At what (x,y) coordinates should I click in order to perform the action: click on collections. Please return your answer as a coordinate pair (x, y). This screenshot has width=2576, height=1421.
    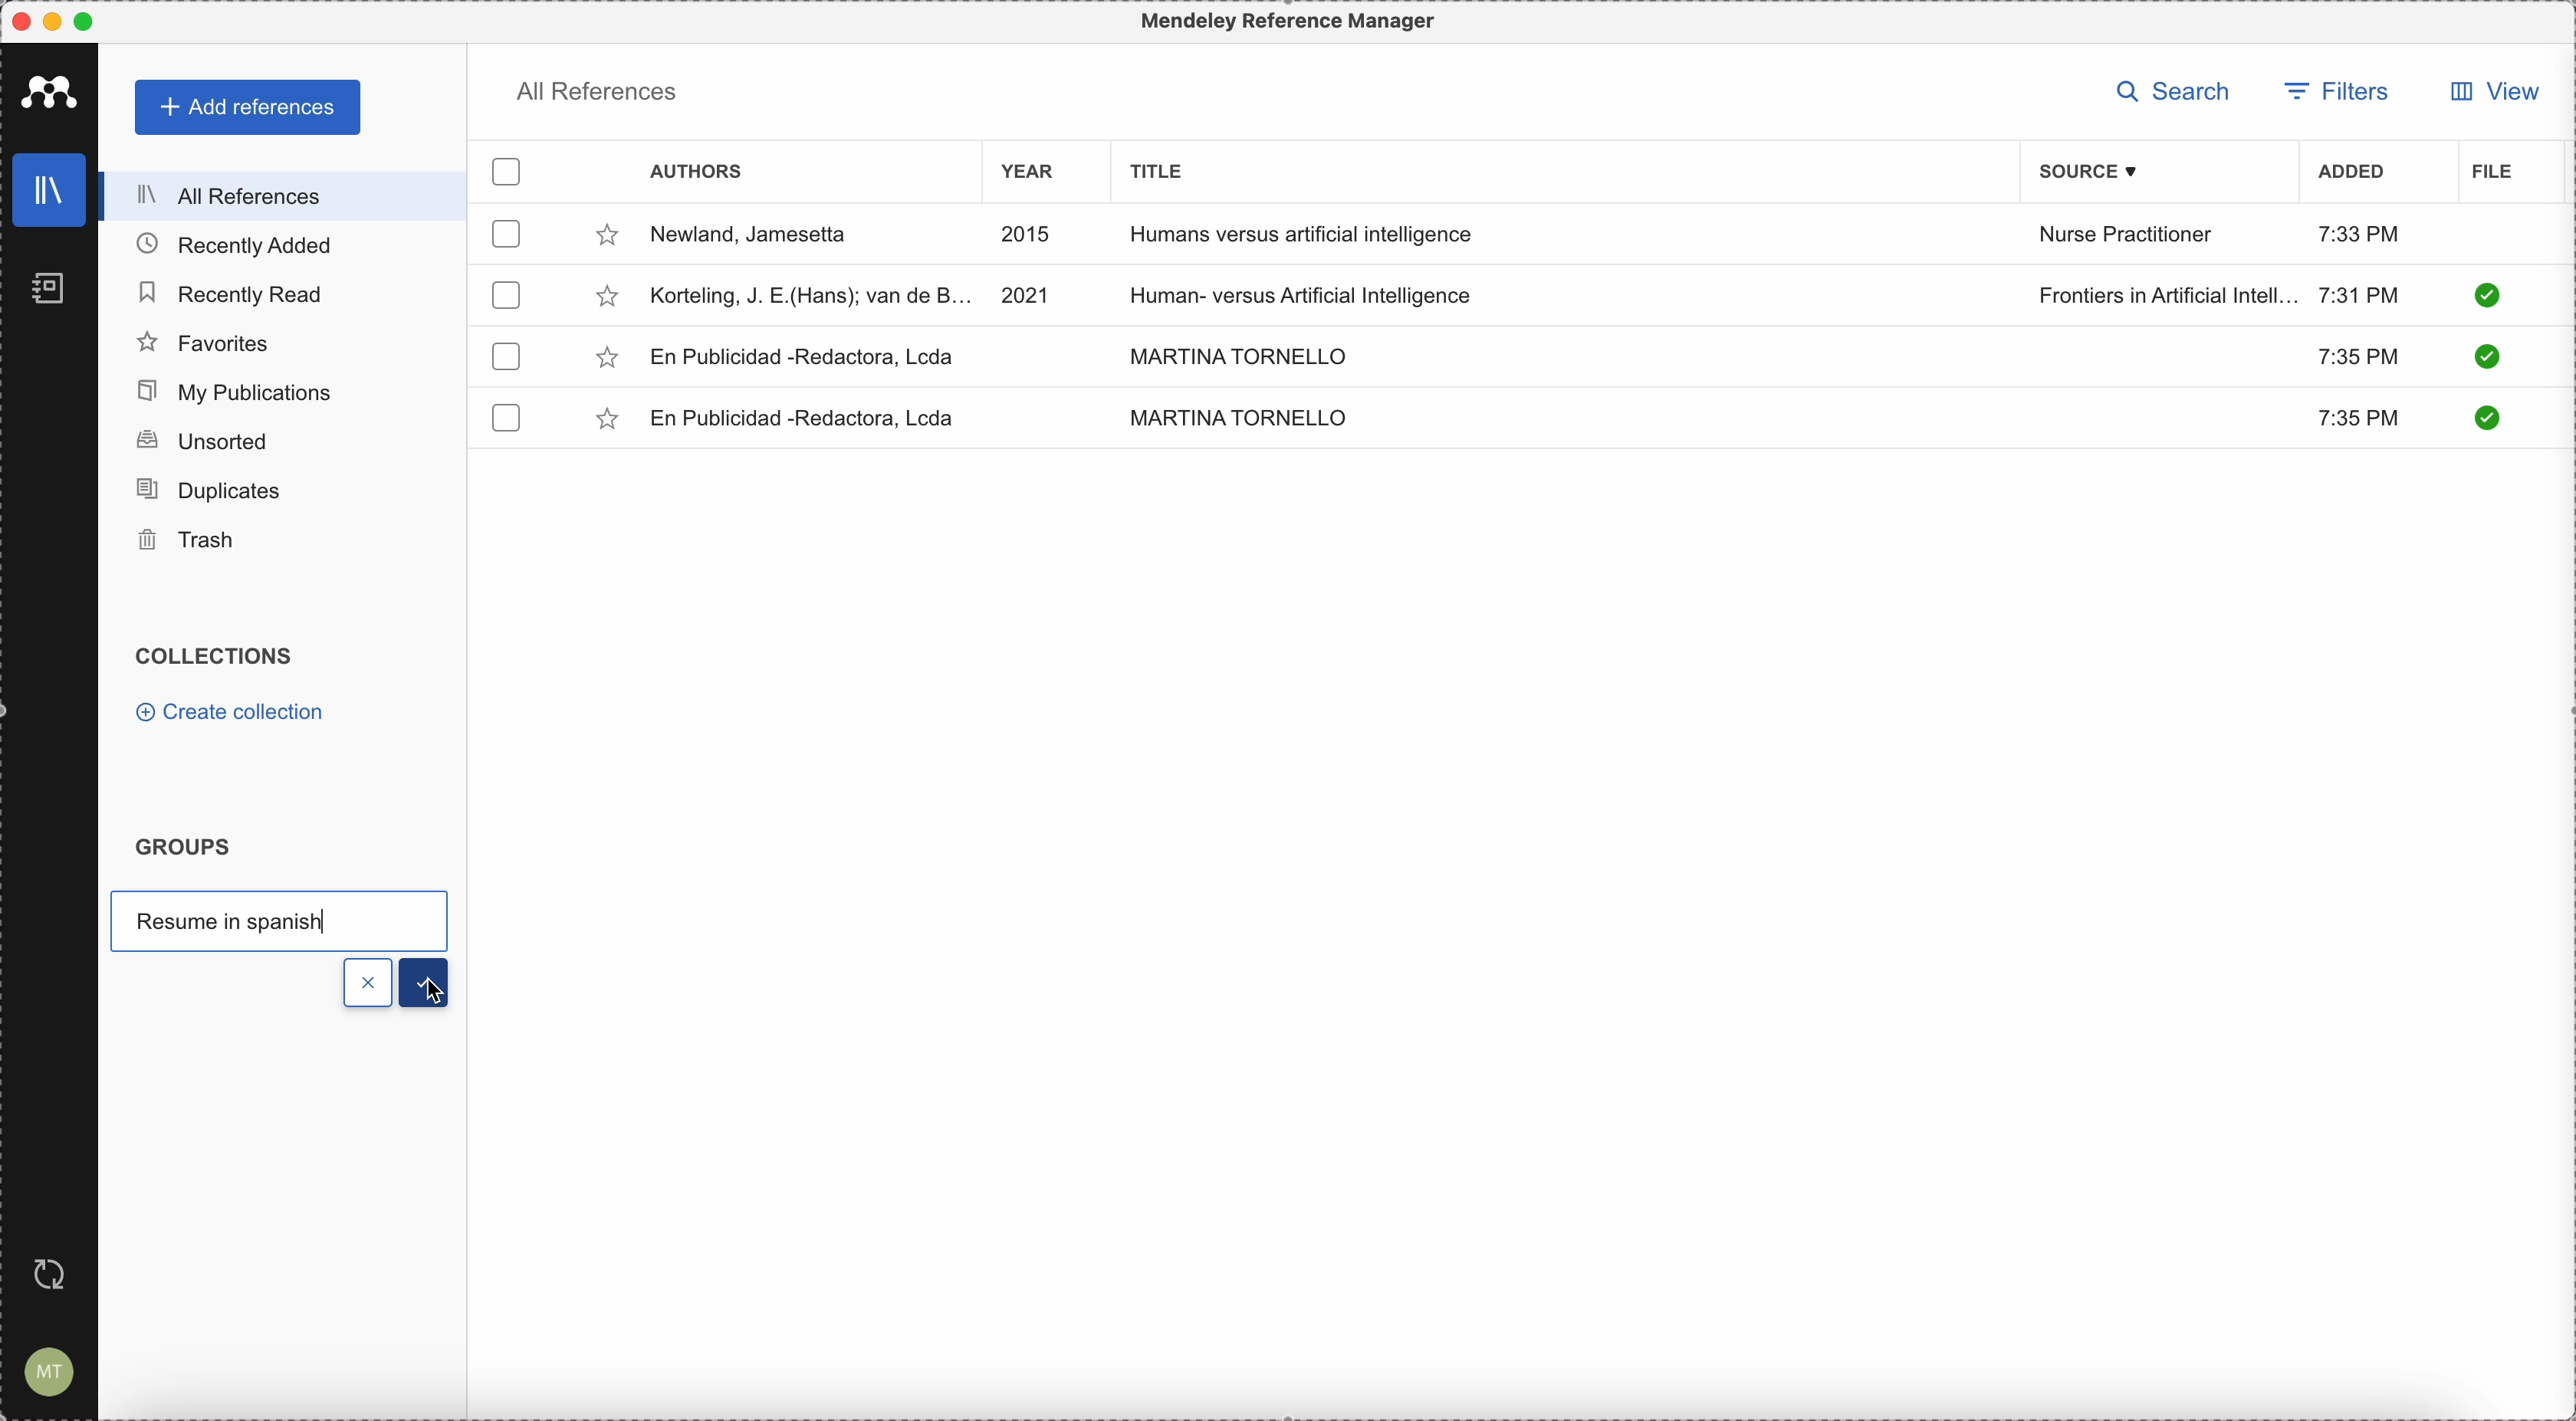
    Looking at the image, I should click on (218, 656).